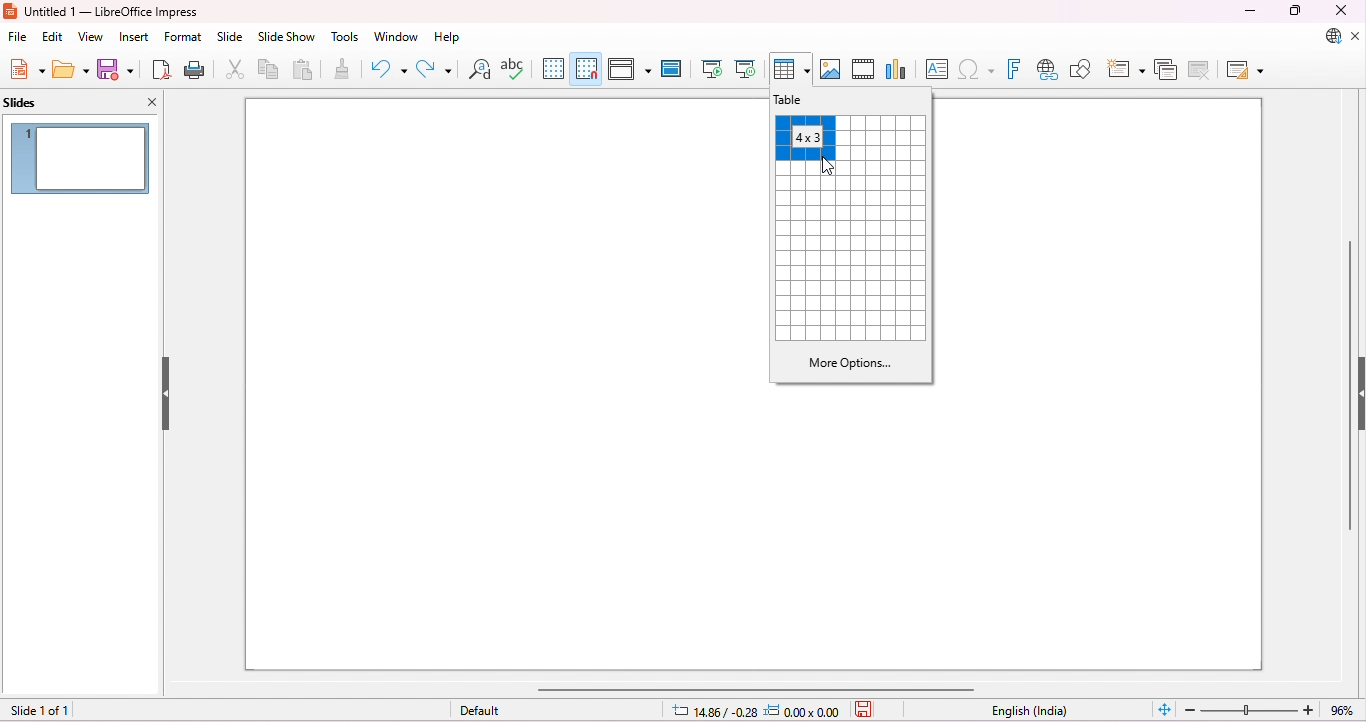 Image resolution: width=1366 pixels, height=722 pixels. What do you see at coordinates (936, 68) in the screenshot?
I see `insert text box` at bounding box center [936, 68].